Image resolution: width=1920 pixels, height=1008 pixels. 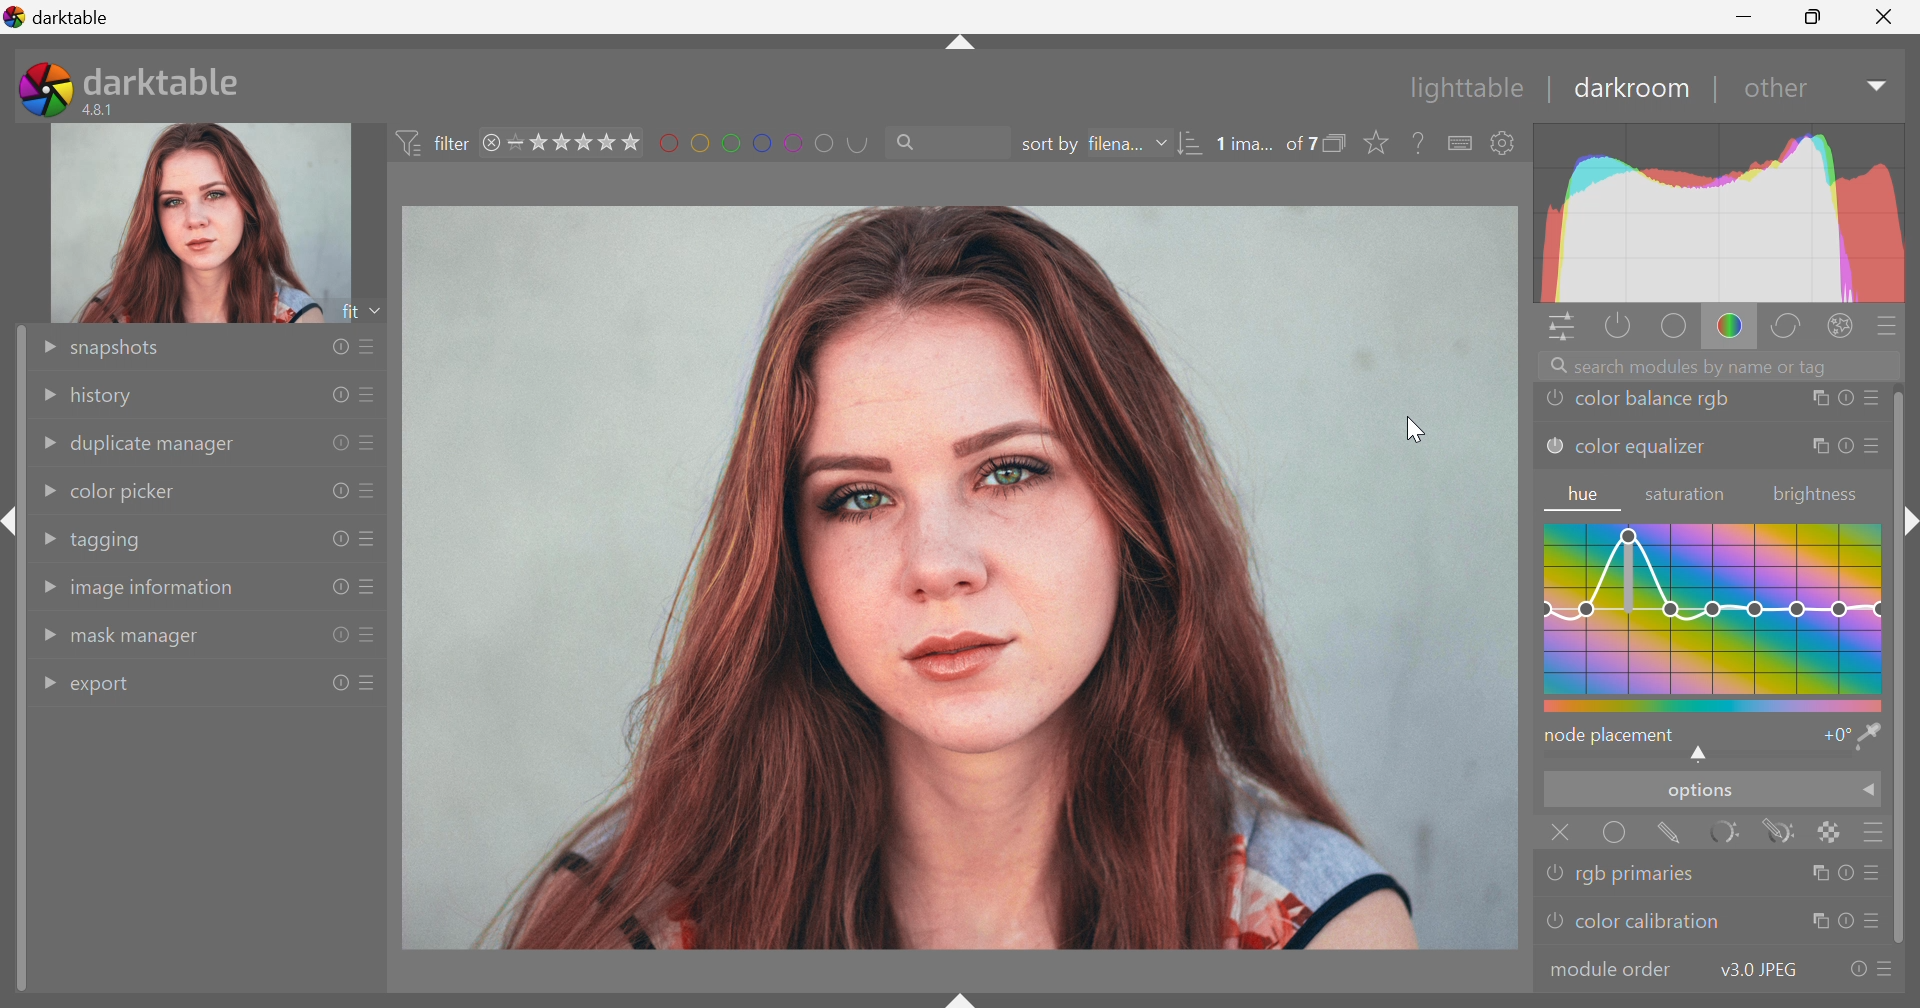 I want to click on drawn mask, so click(x=1675, y=835).